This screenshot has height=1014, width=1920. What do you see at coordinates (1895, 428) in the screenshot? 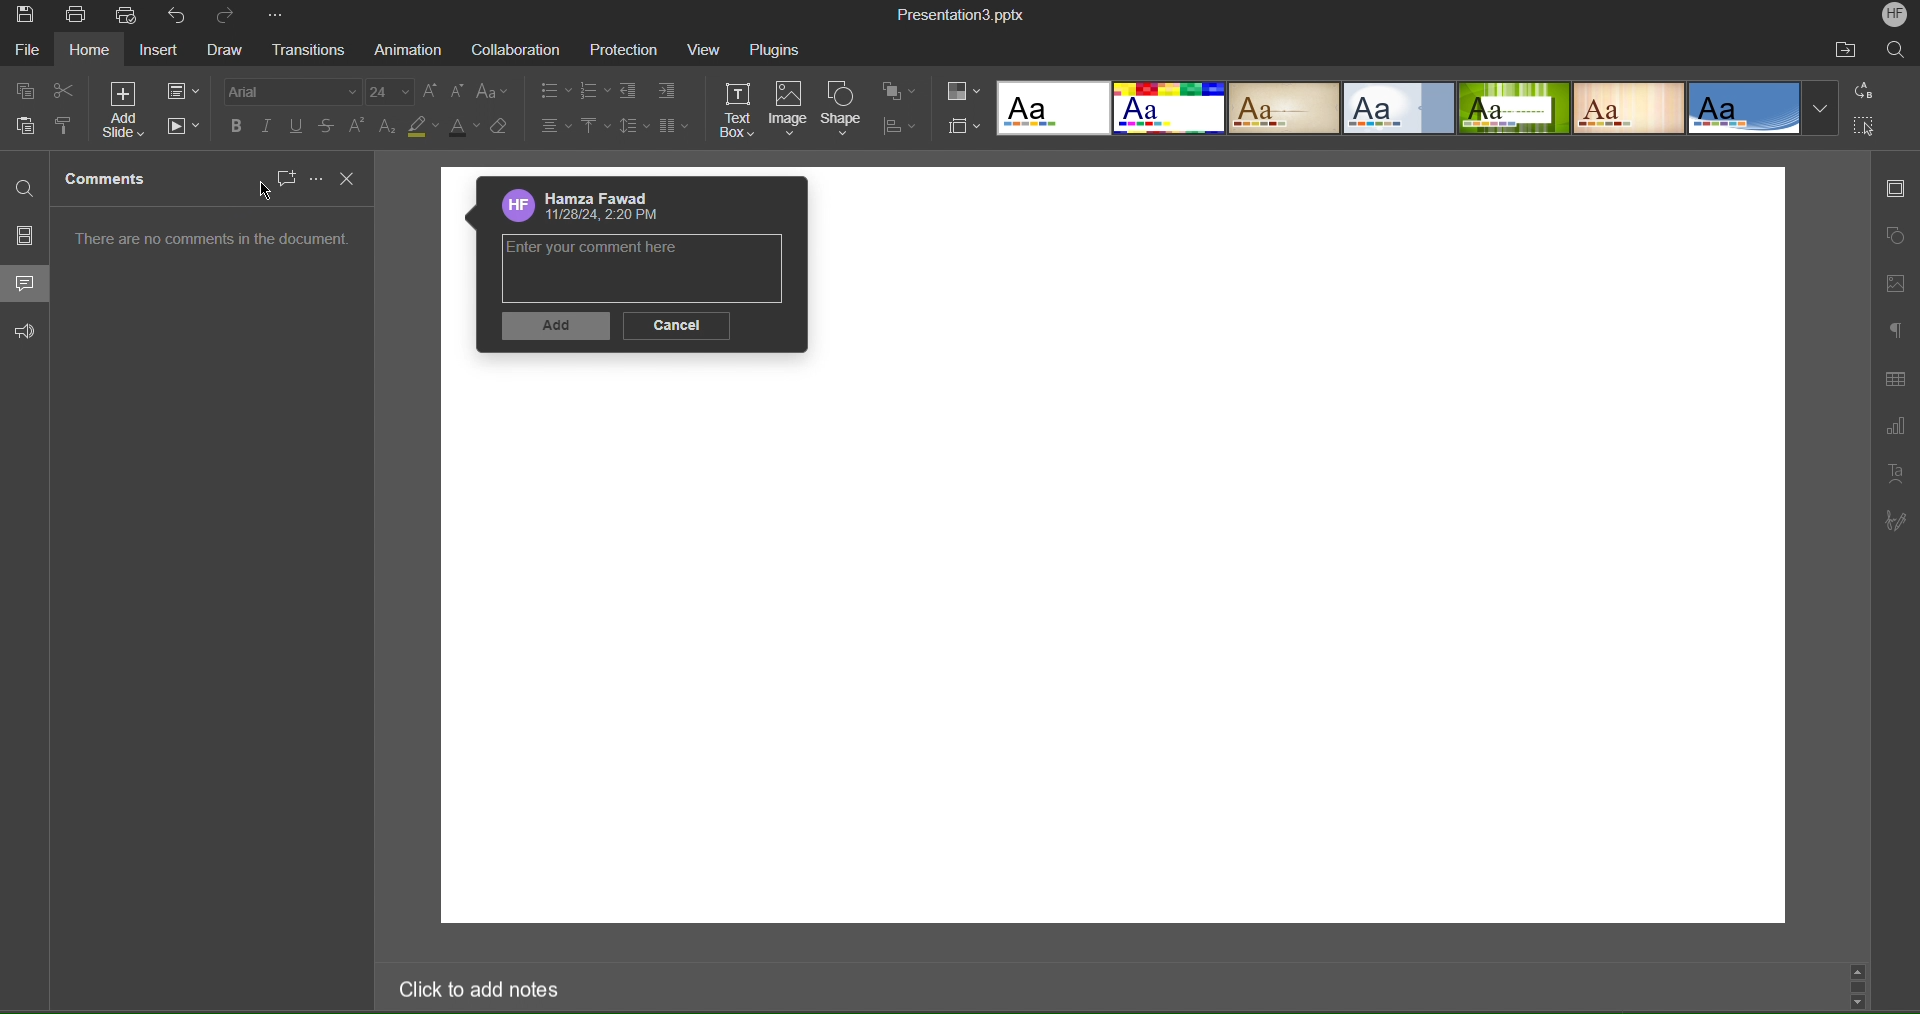
I see `Graph Settings` at bounding box center [1895, 428].